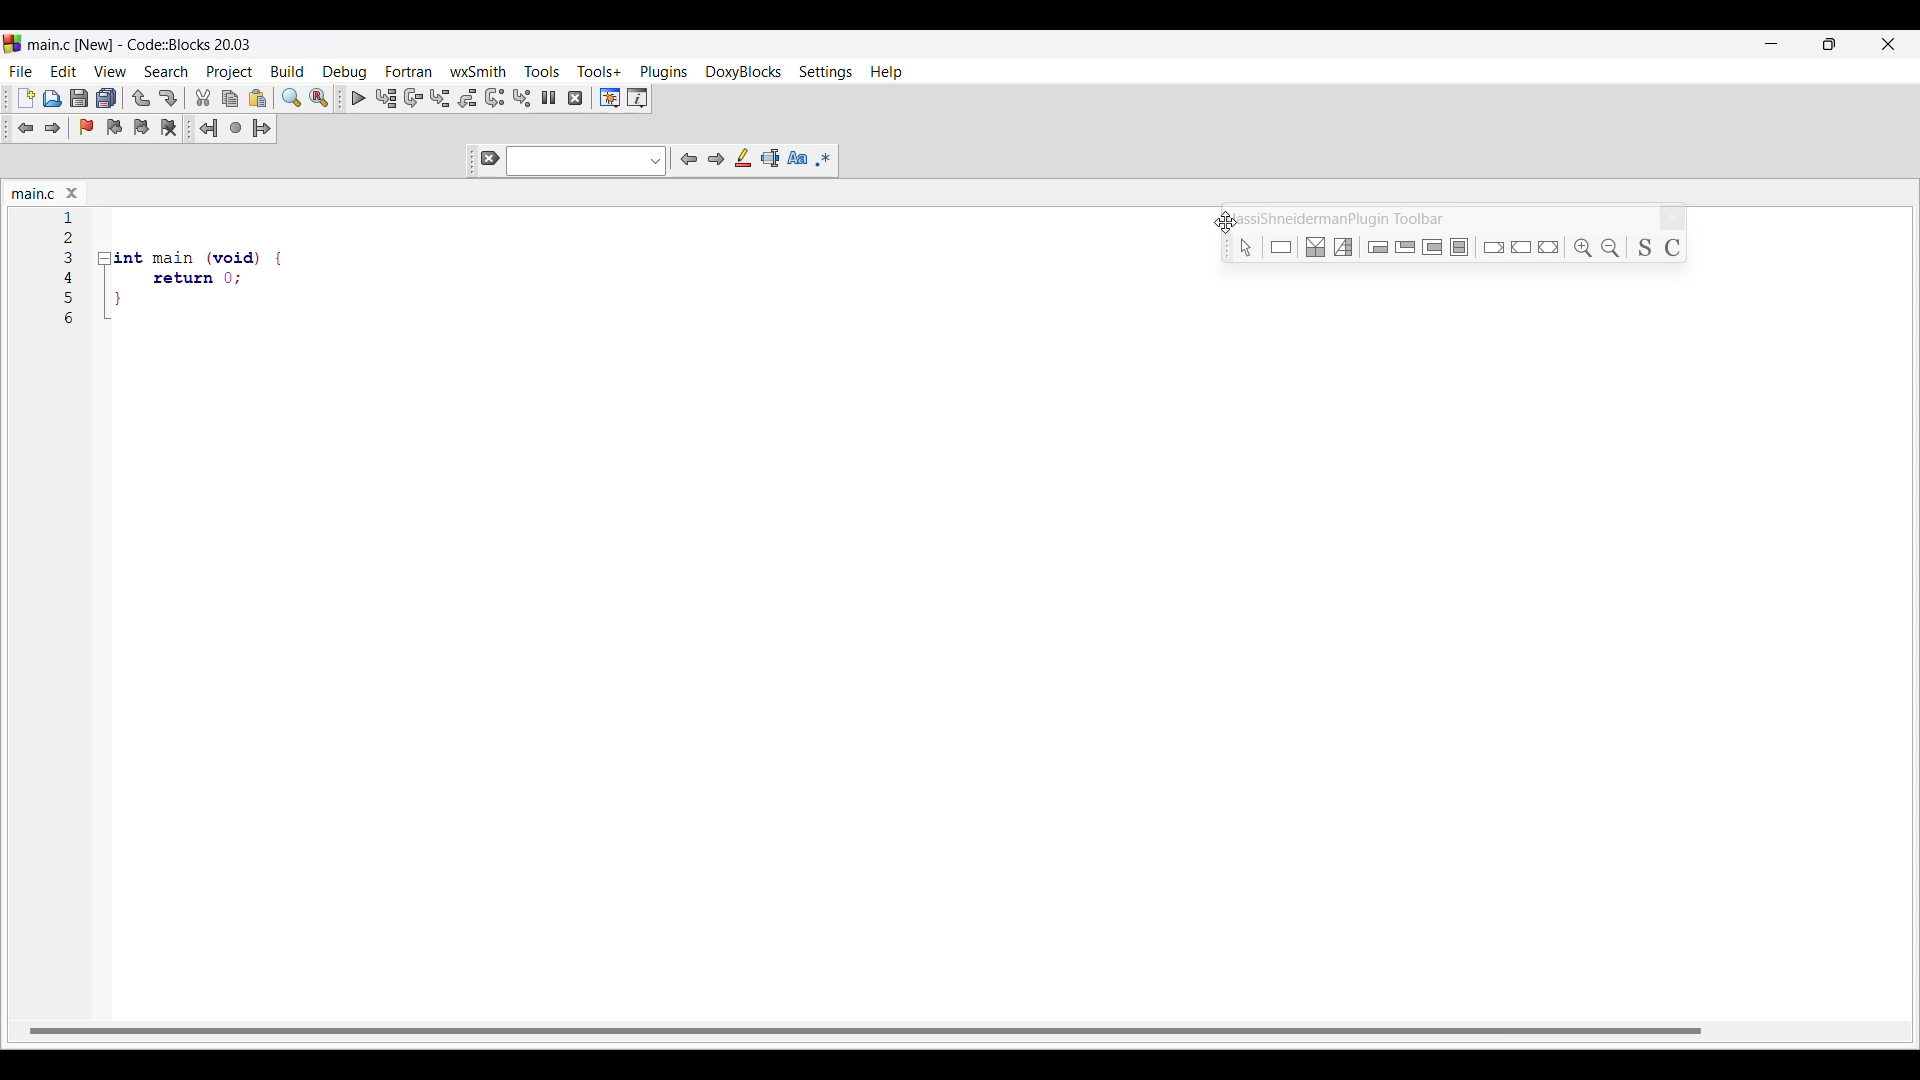 This screenshot has height=1080, width=1920. What do you see at coordinates (209, 128) in the screenshot?
I see `Jump back ` at bounding box center [209, 128].